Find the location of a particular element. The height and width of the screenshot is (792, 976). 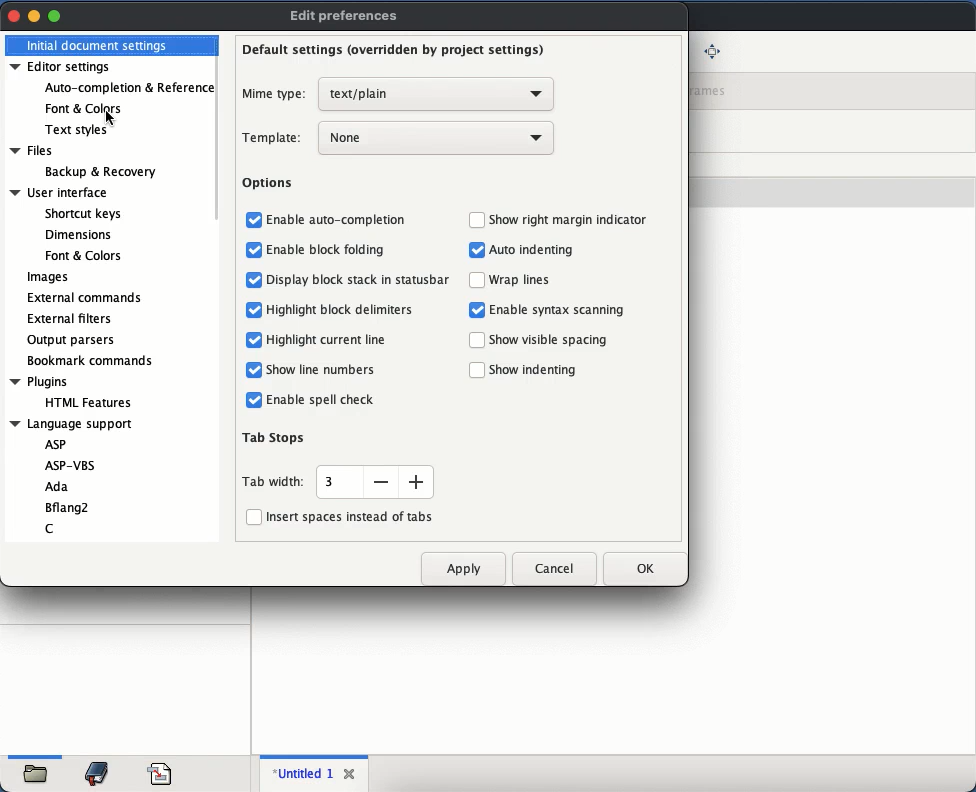

close is located at coordinates (15, 17).